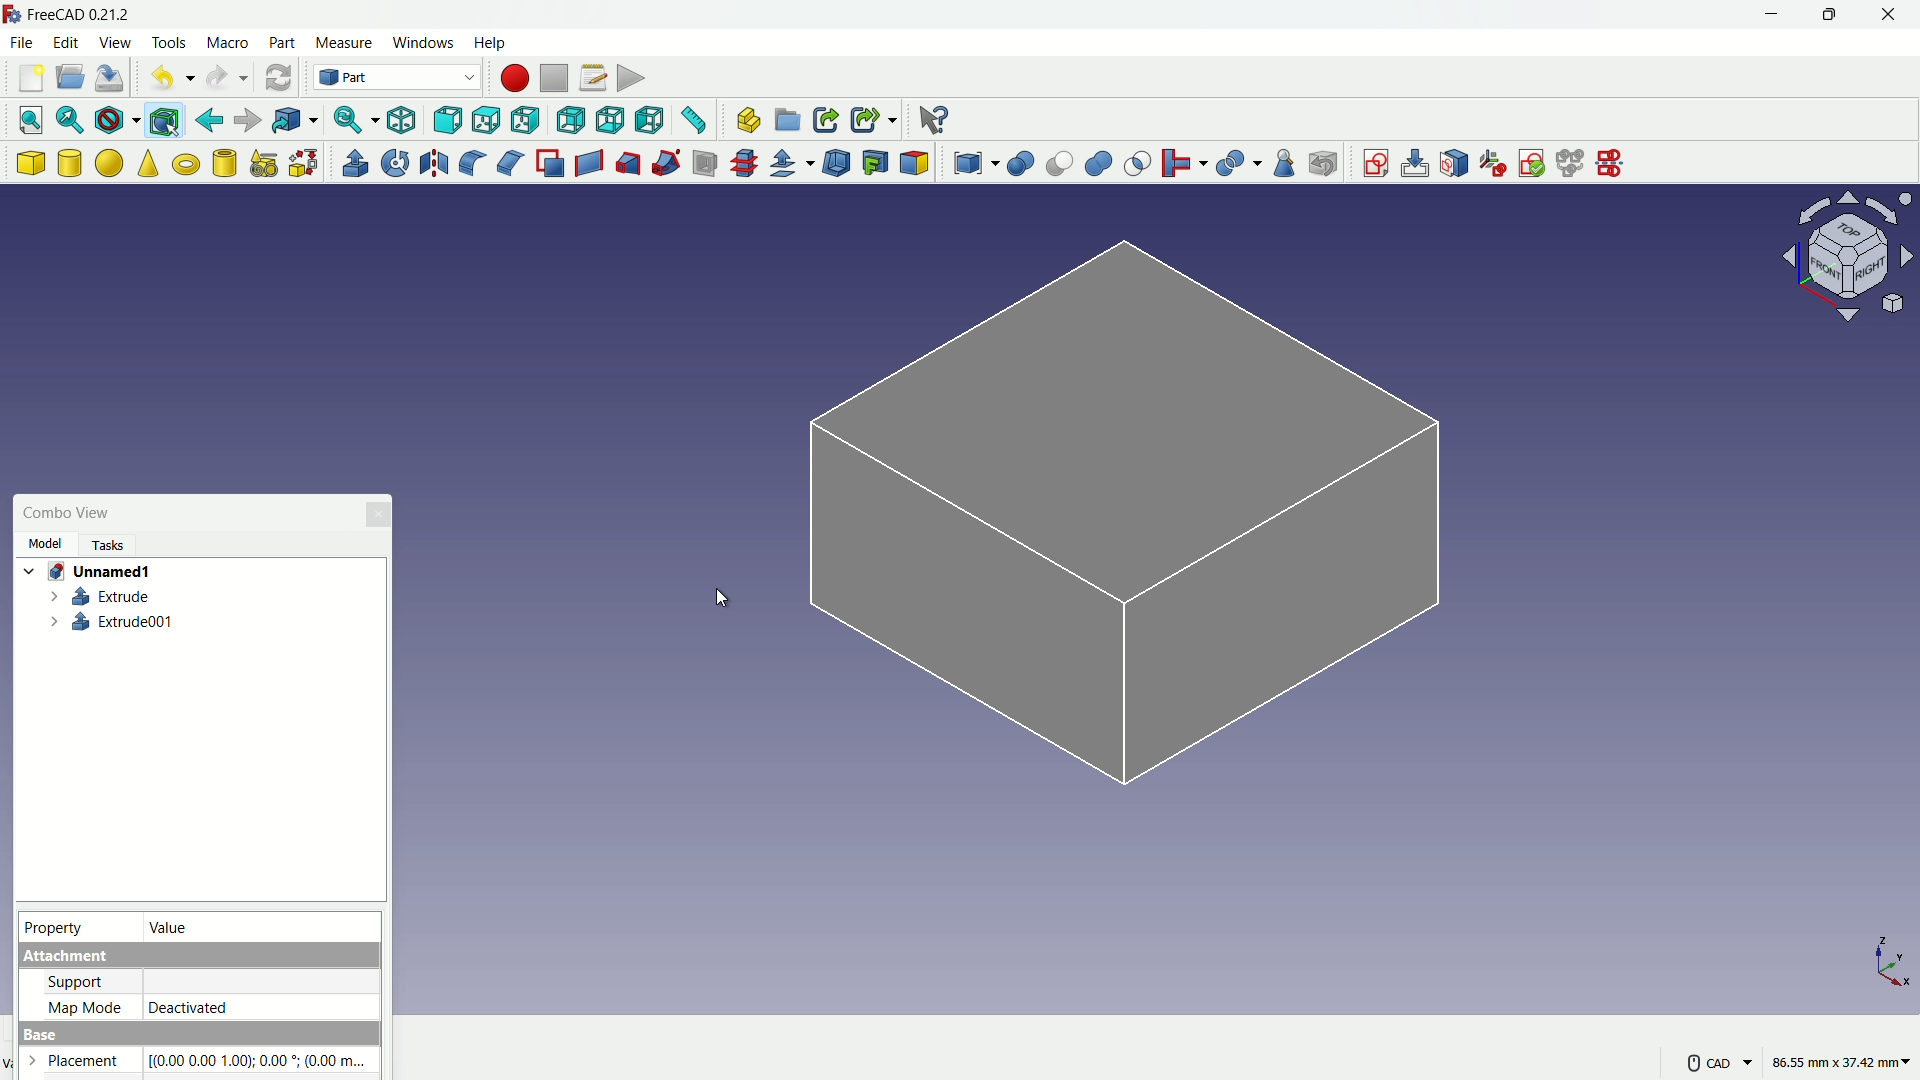  I want to click on rotate direction, so click(1853, 255).